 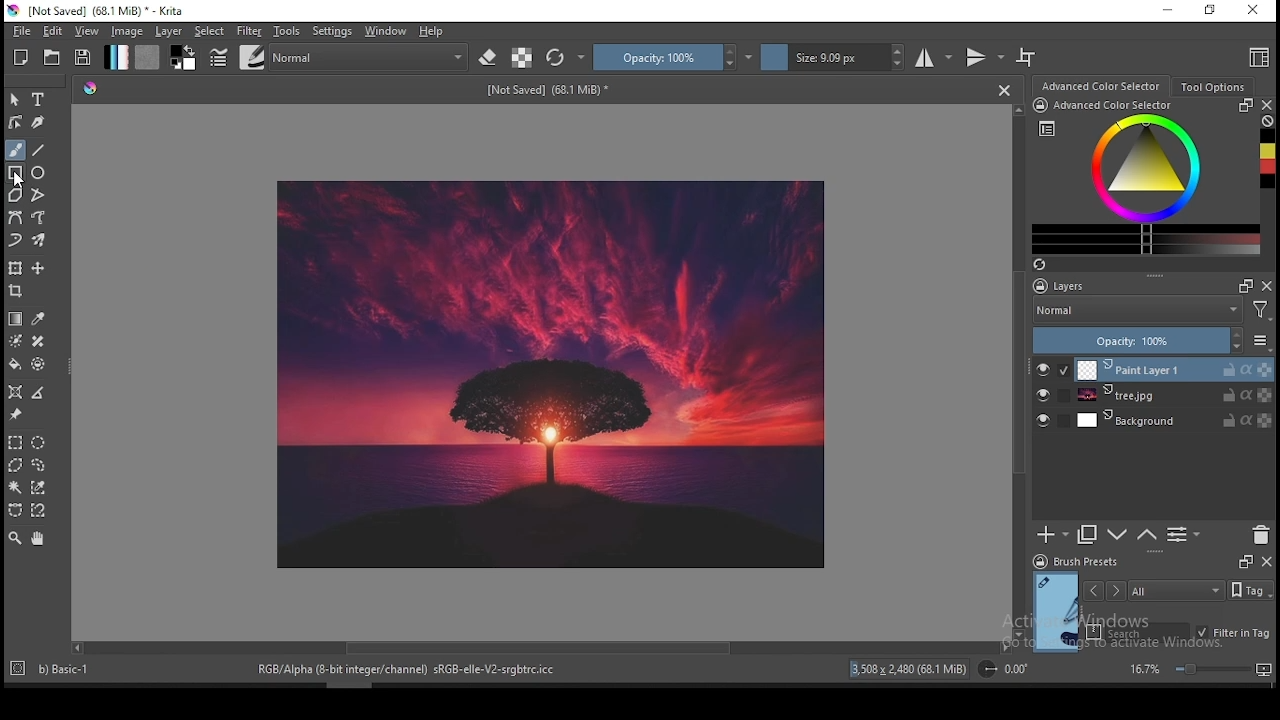 What do you see at coordinates (38, 269) in the screenshot?
I see `move a layer` at bounding box center [38, 269].